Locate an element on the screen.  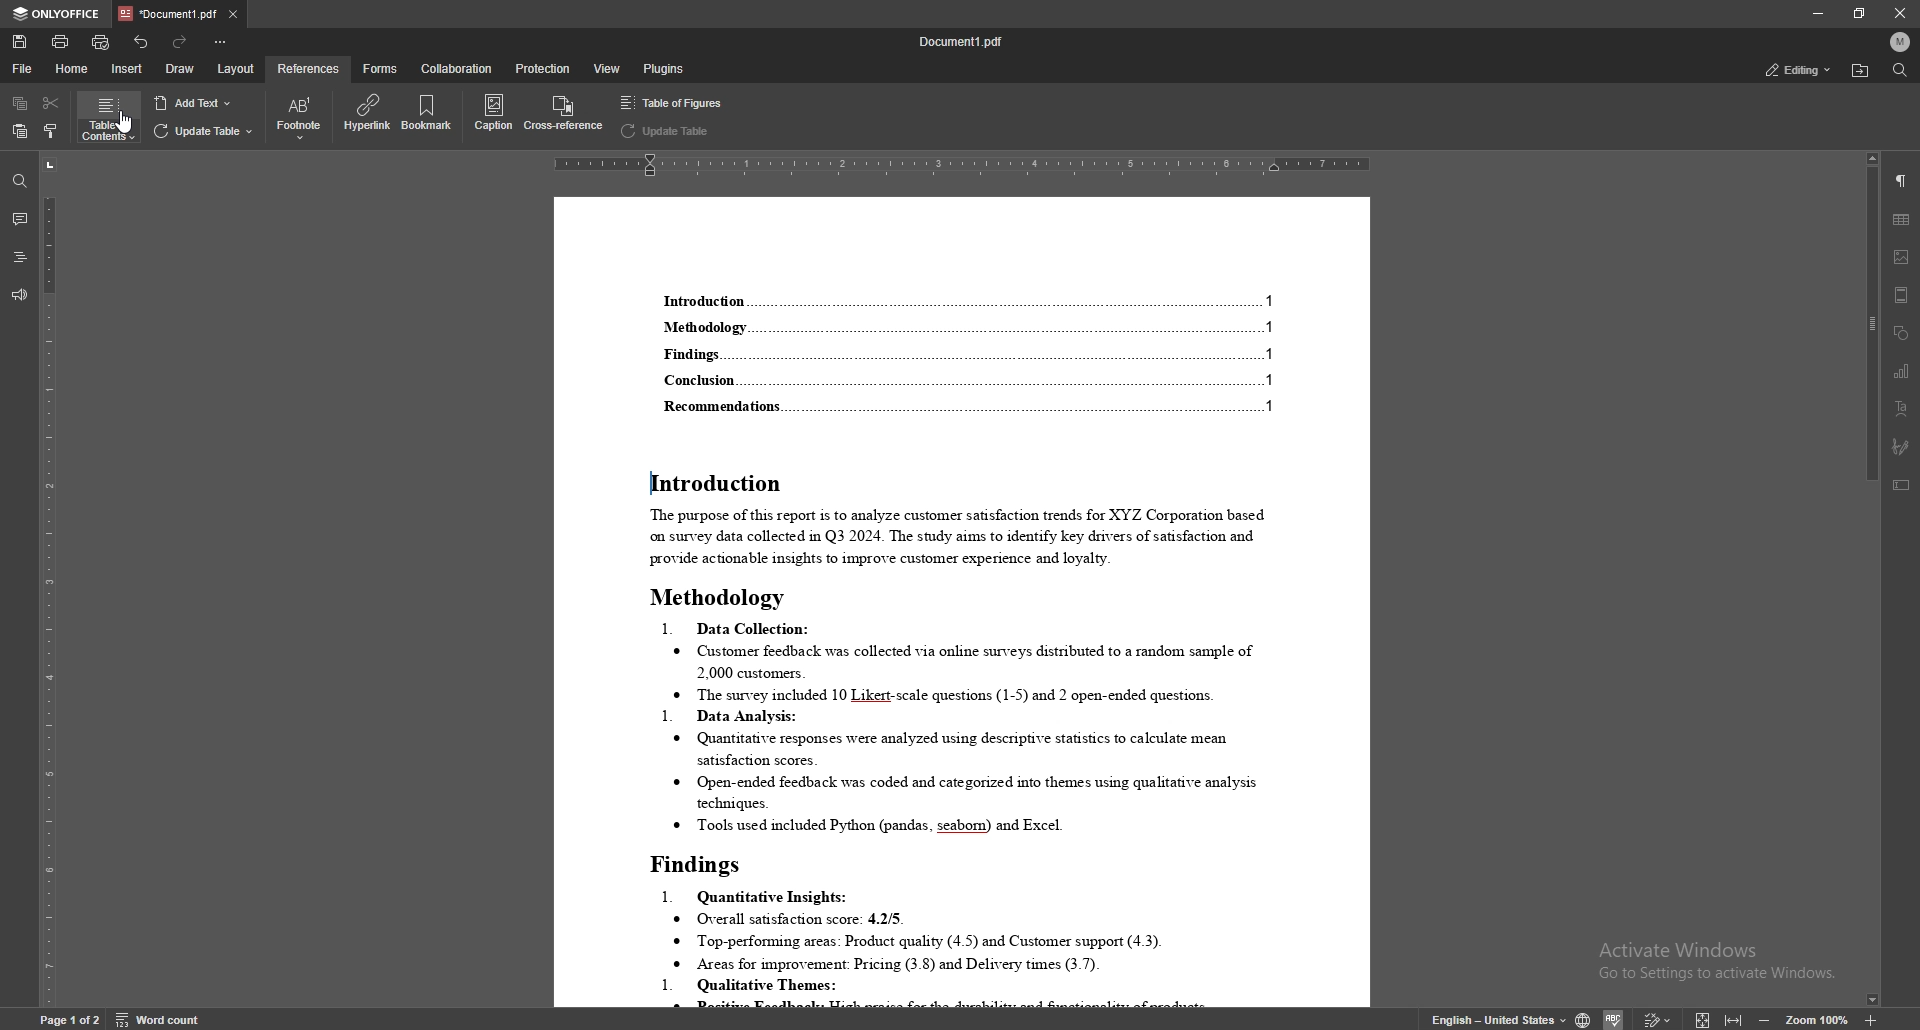
update table is located at coordinates (203, 132).